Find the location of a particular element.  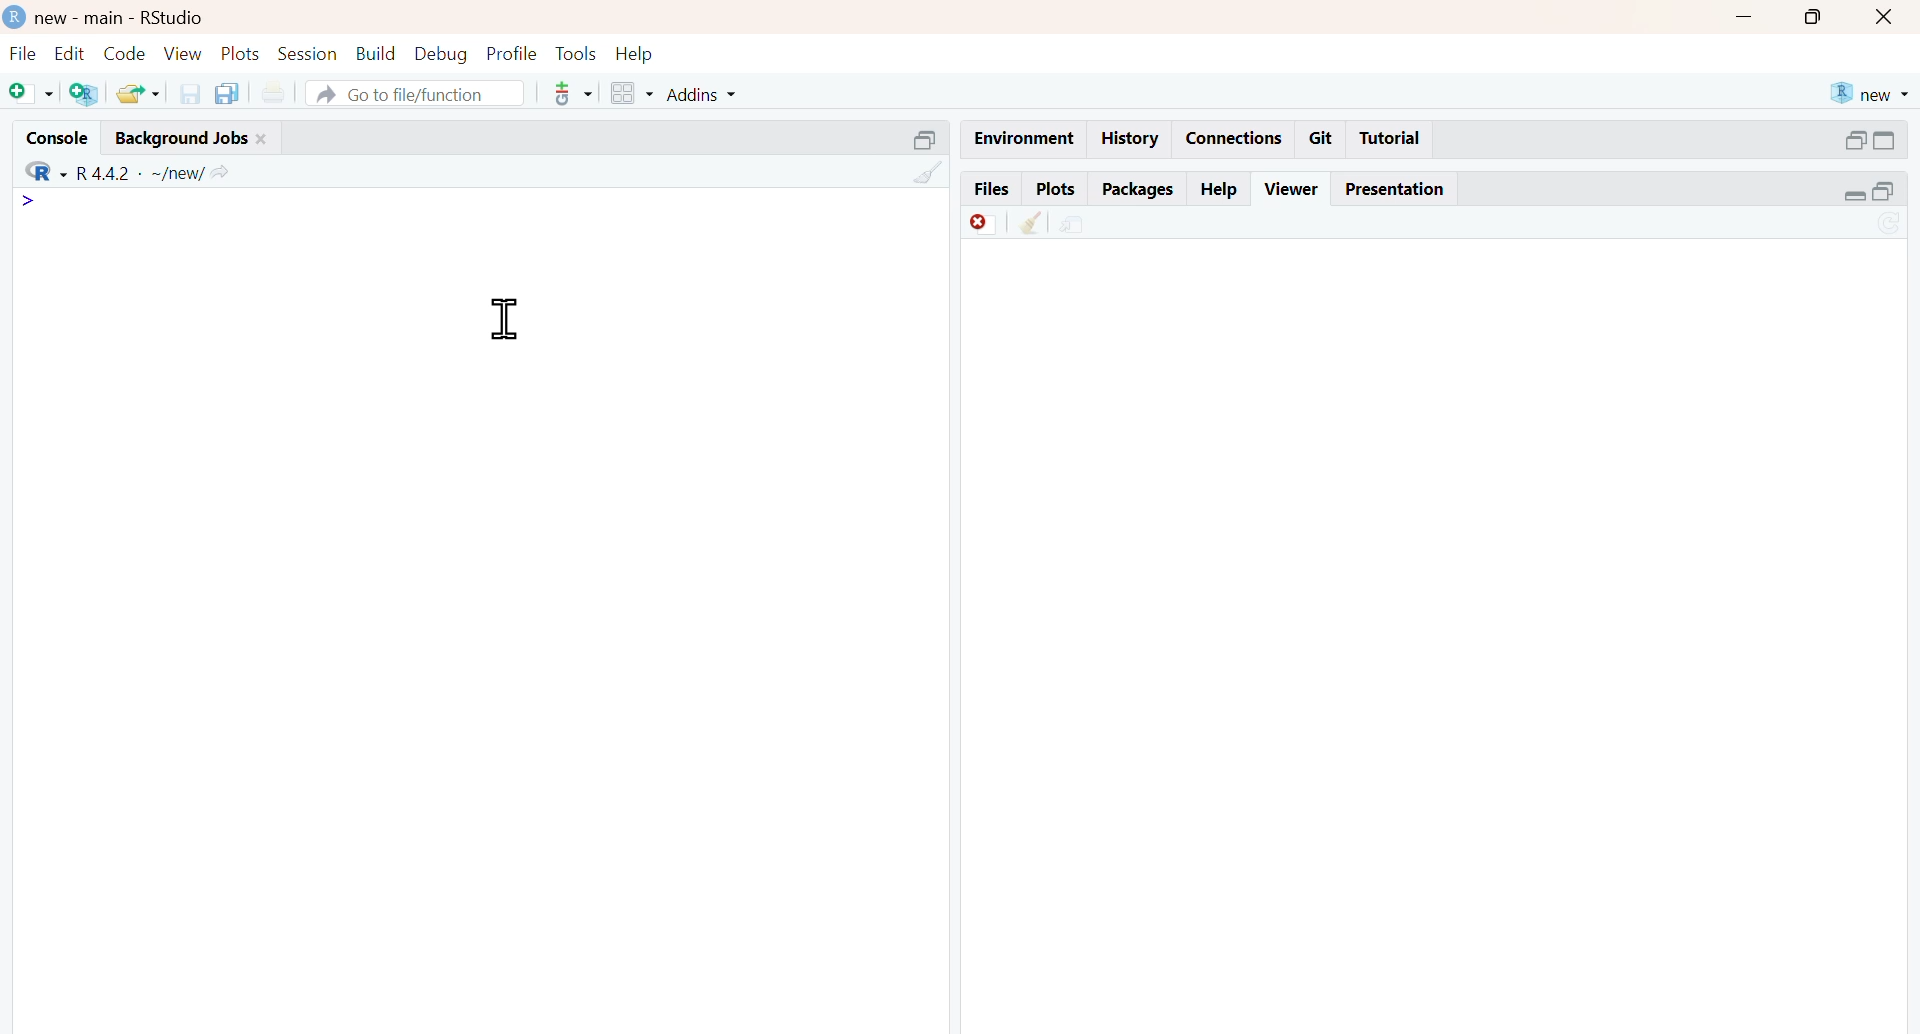

close is located at coordinates (263, 140).